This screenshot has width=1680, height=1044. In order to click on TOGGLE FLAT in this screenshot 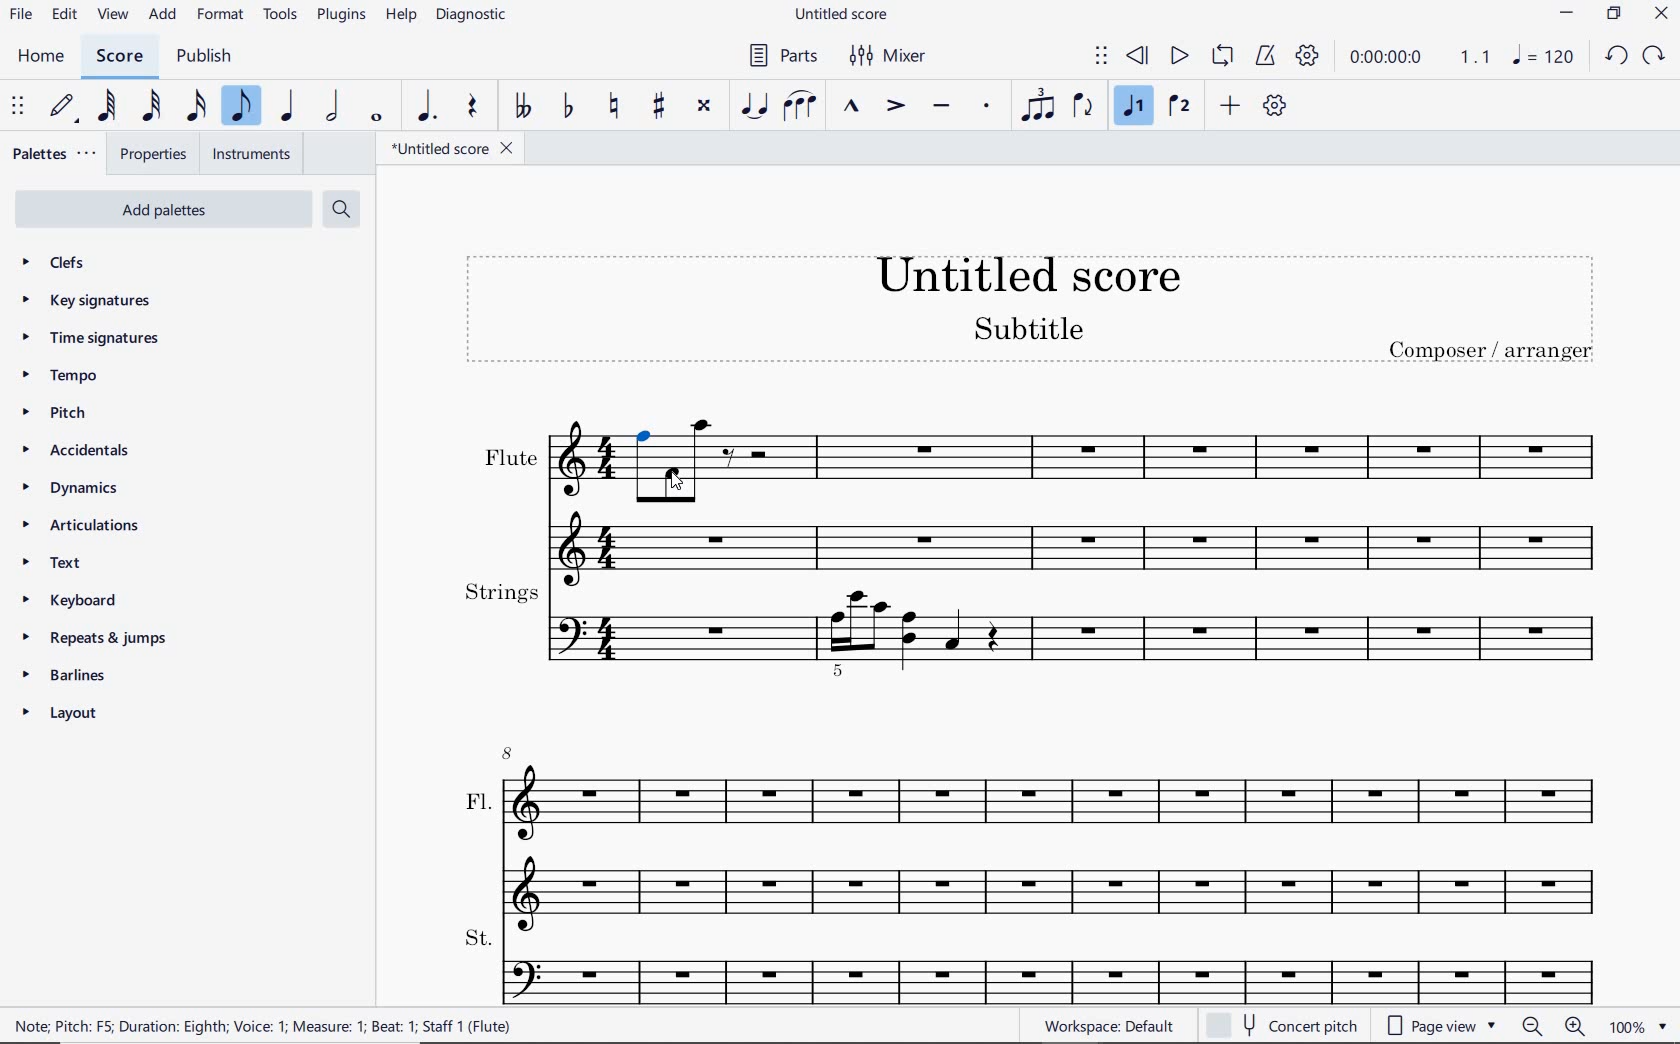, I will do `click(570, 104)`.